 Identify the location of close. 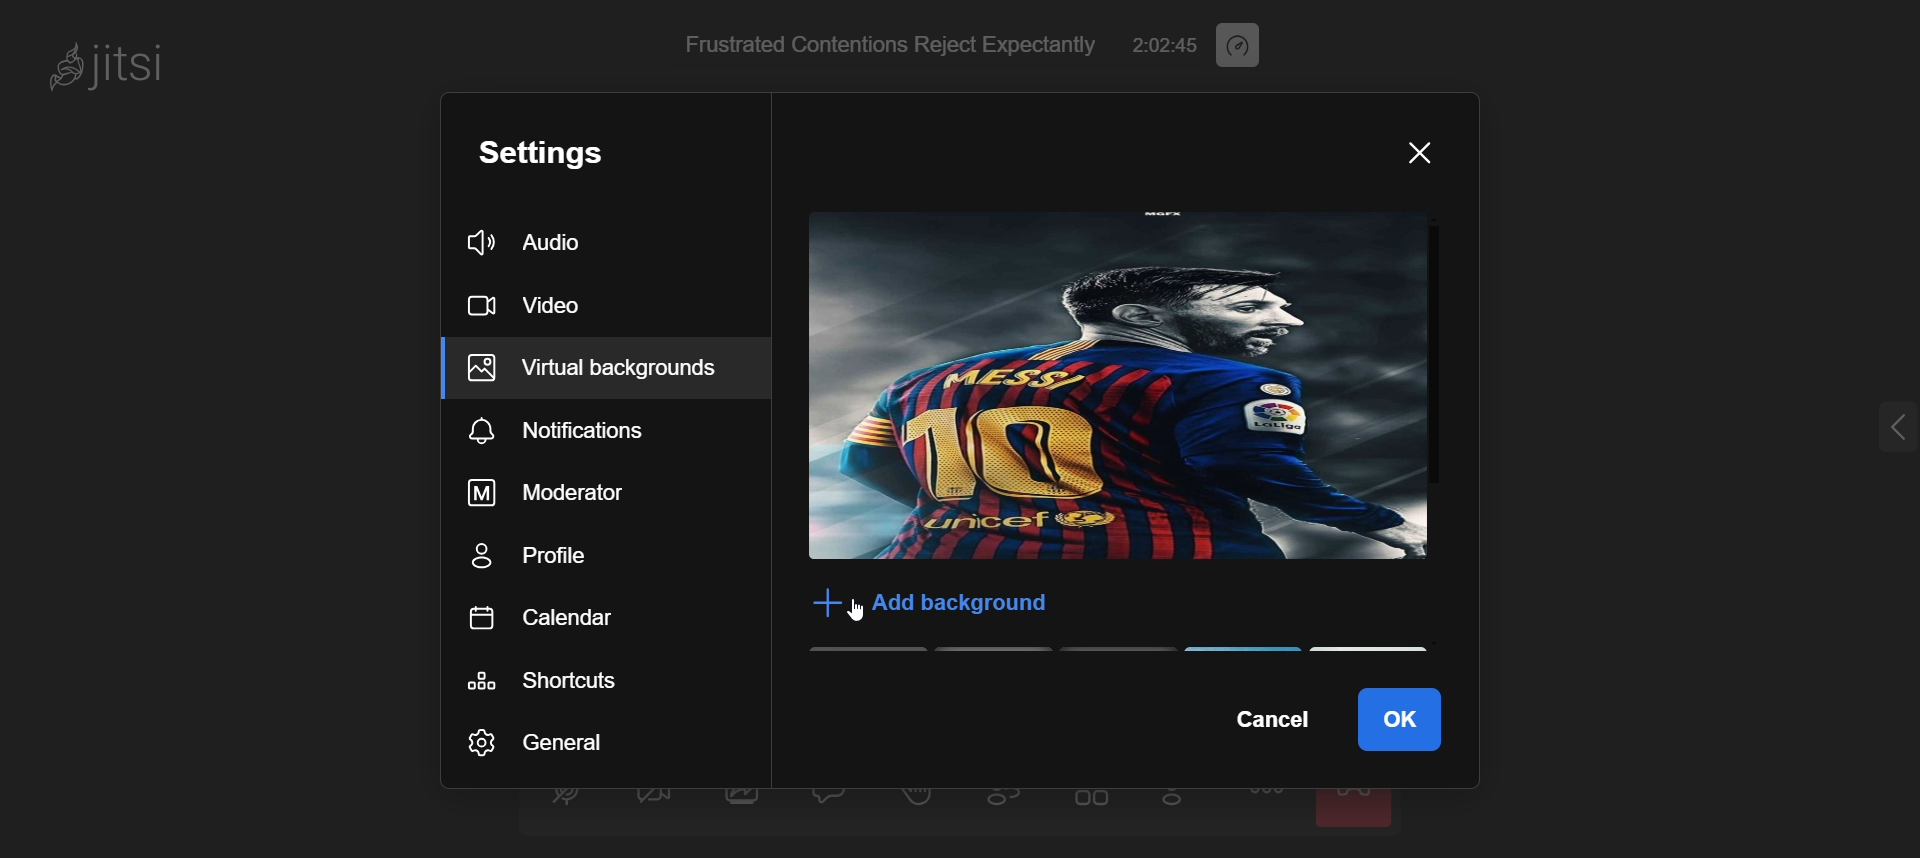
(1411, 156).